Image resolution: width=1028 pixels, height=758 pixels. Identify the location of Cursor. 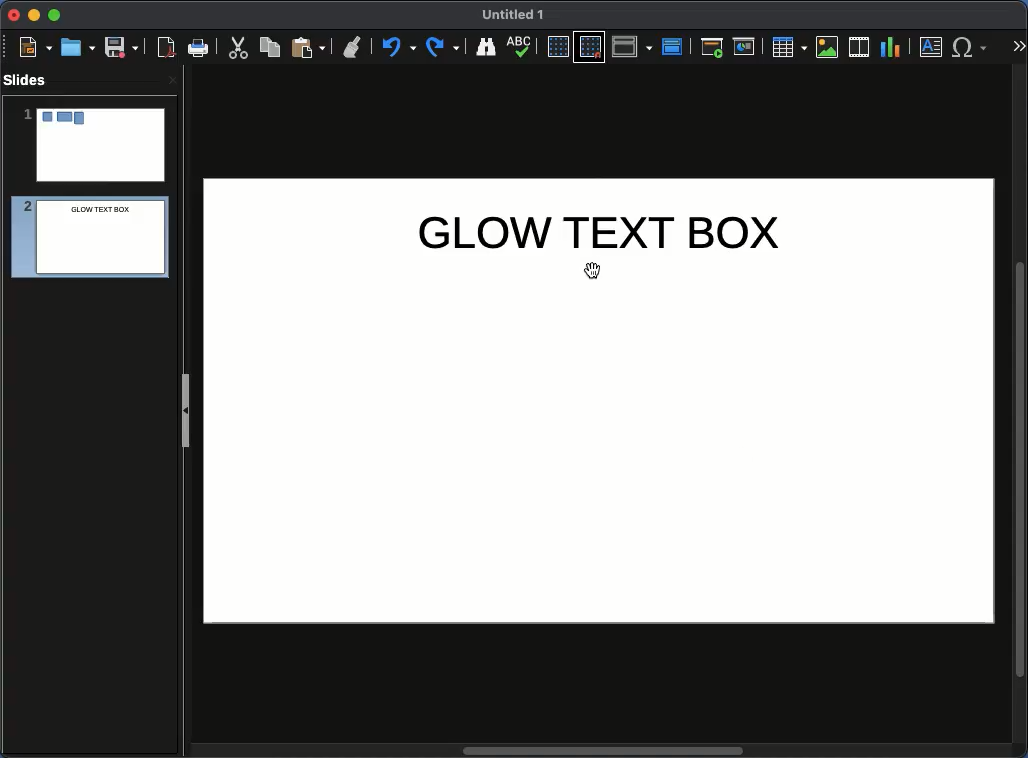
(597, 272).